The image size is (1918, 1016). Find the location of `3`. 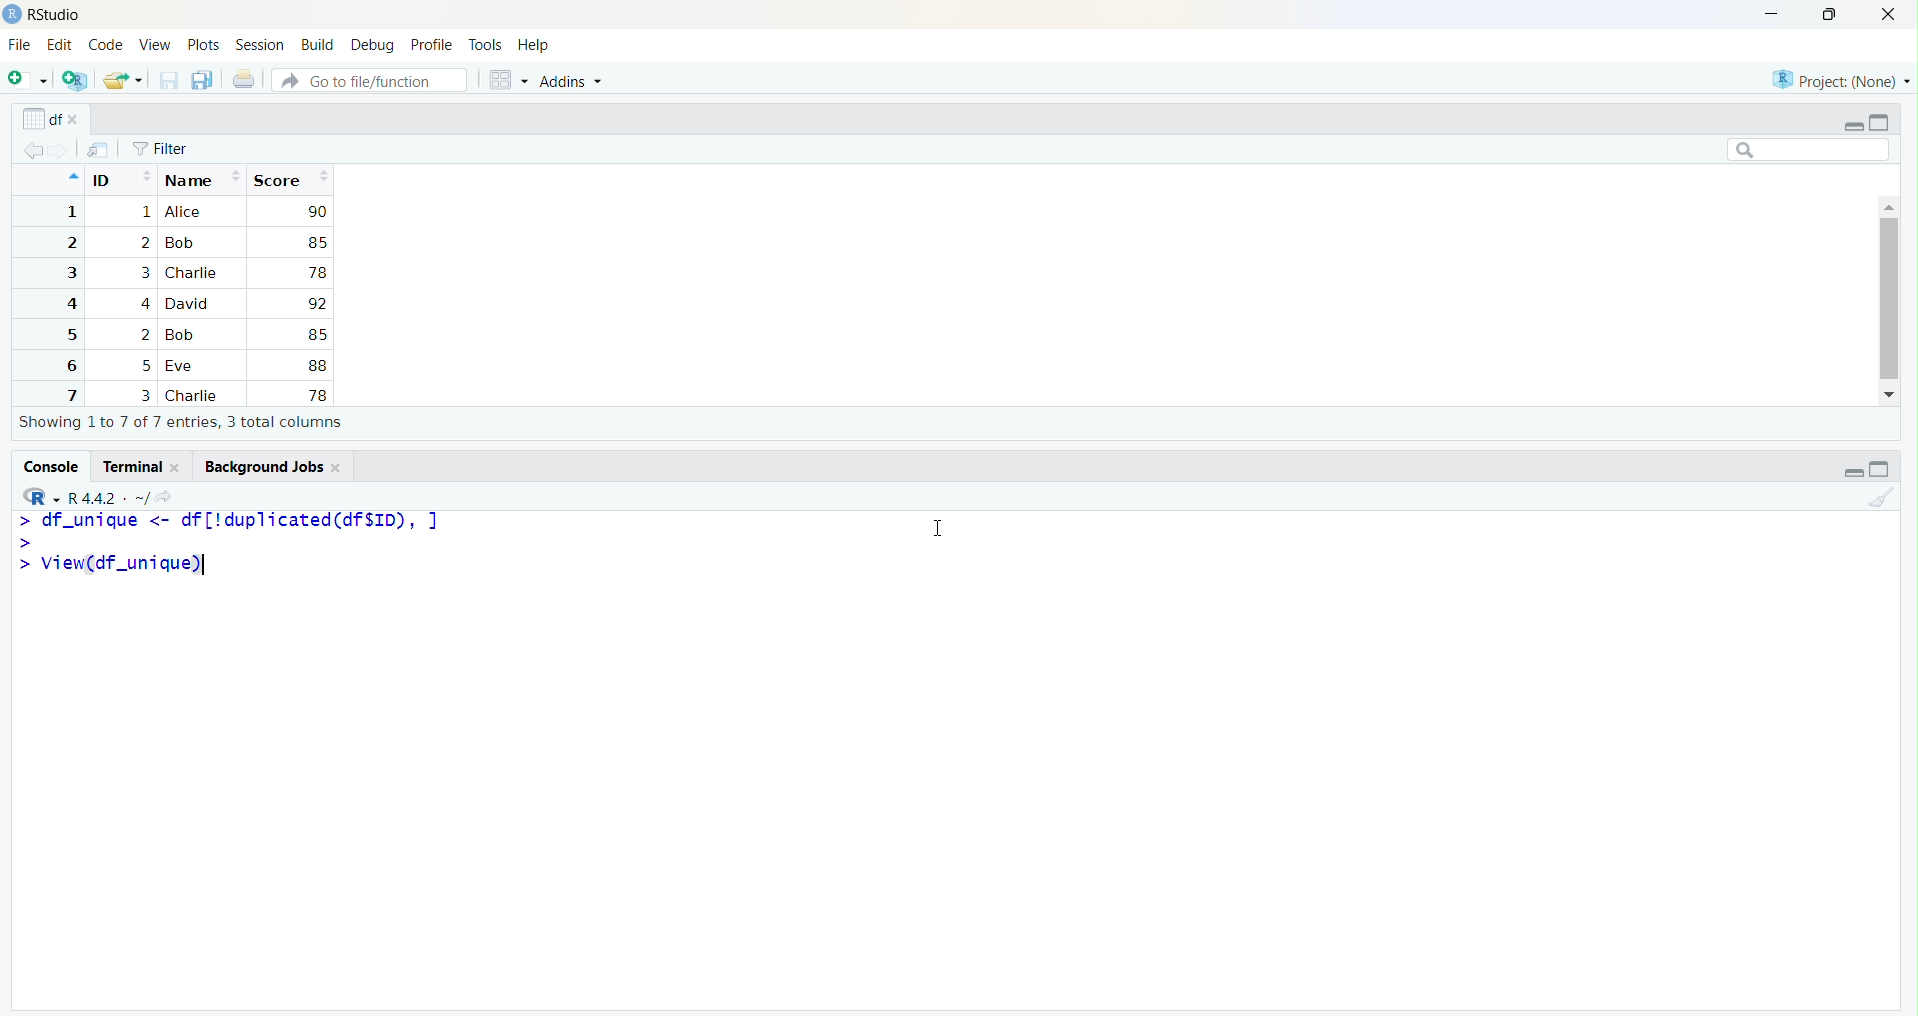

3 is located at coordinates (69, 273).